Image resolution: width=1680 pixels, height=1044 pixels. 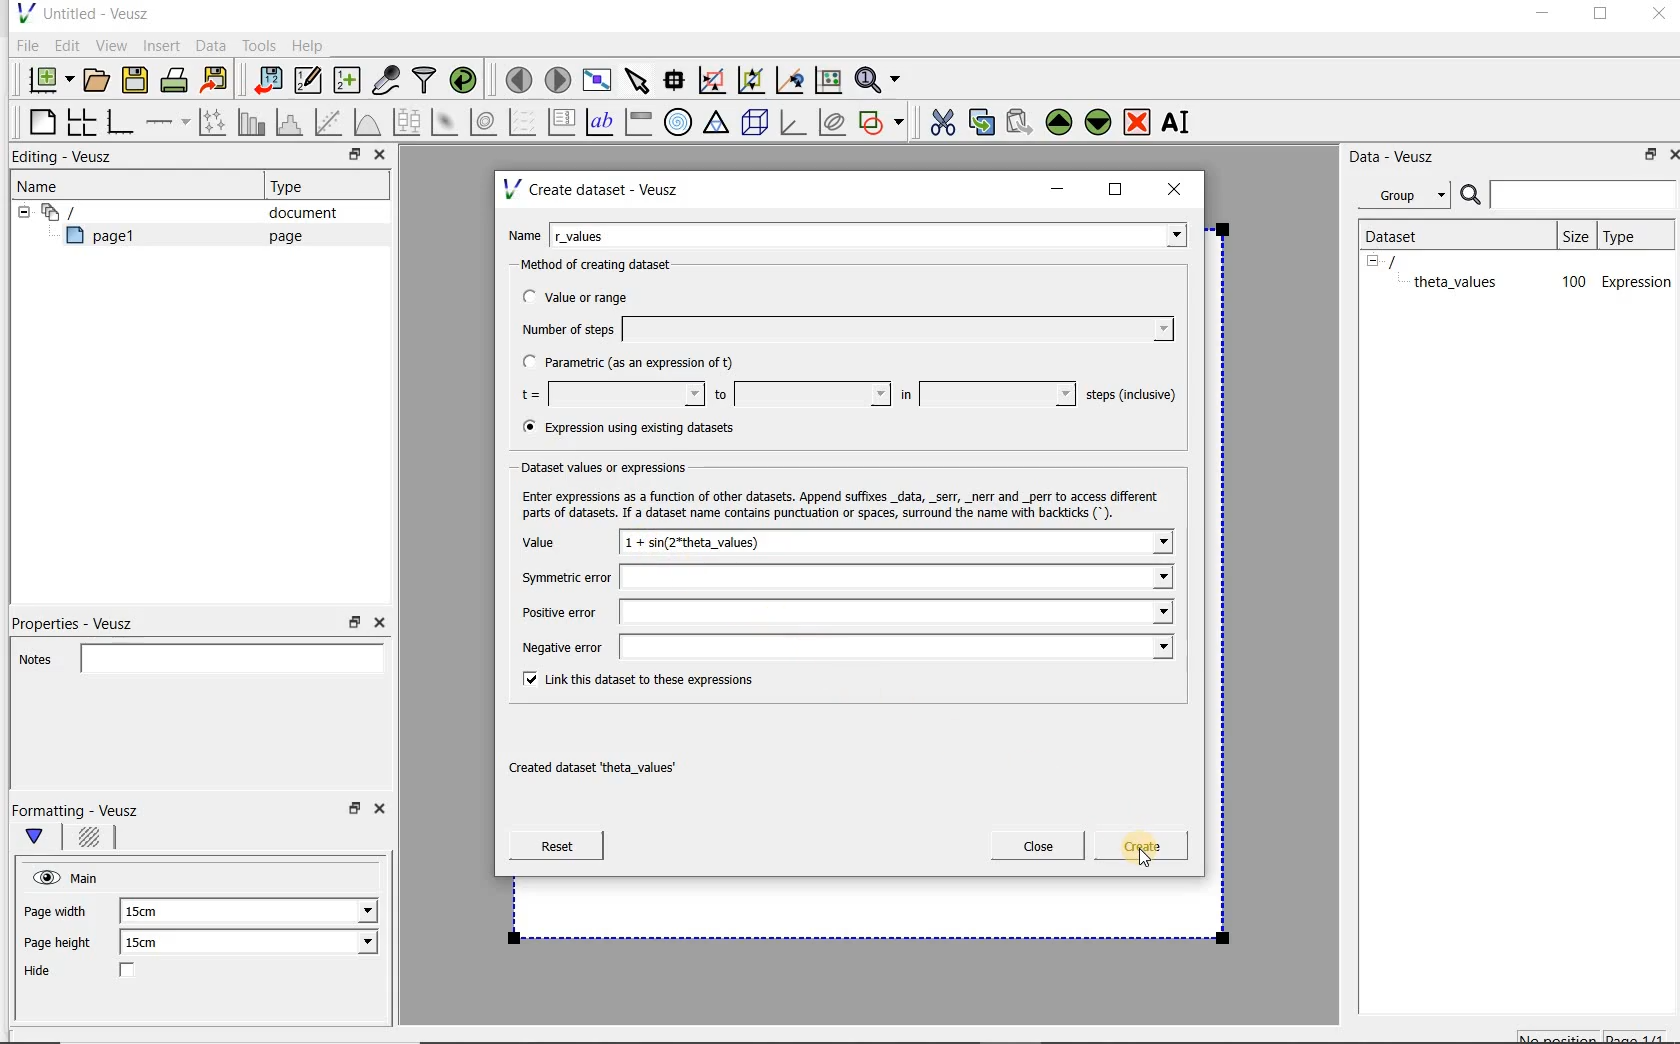 What do you see at coordinates (354, 944) in the screenshot?
I see `Page height dropdown` at bounding box center [354, 944].